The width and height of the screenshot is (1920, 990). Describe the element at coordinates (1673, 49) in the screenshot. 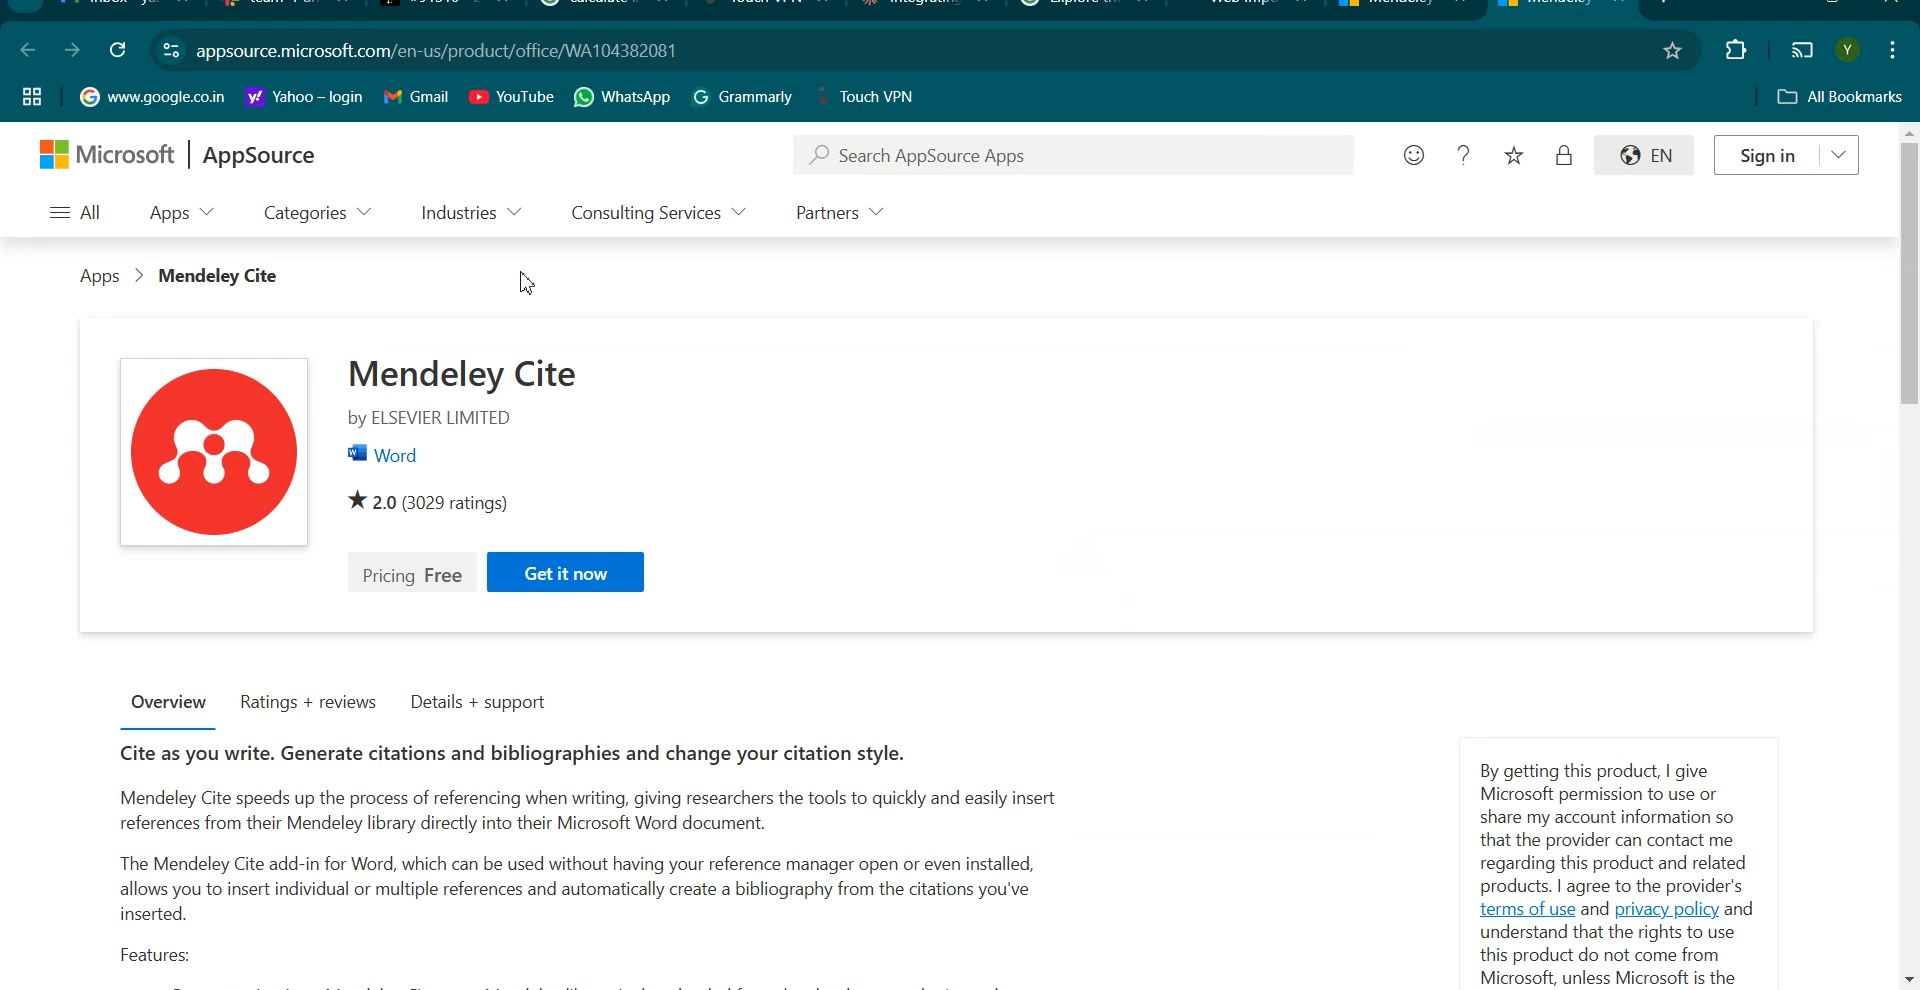

I see `Bookmarks this page` at that location.